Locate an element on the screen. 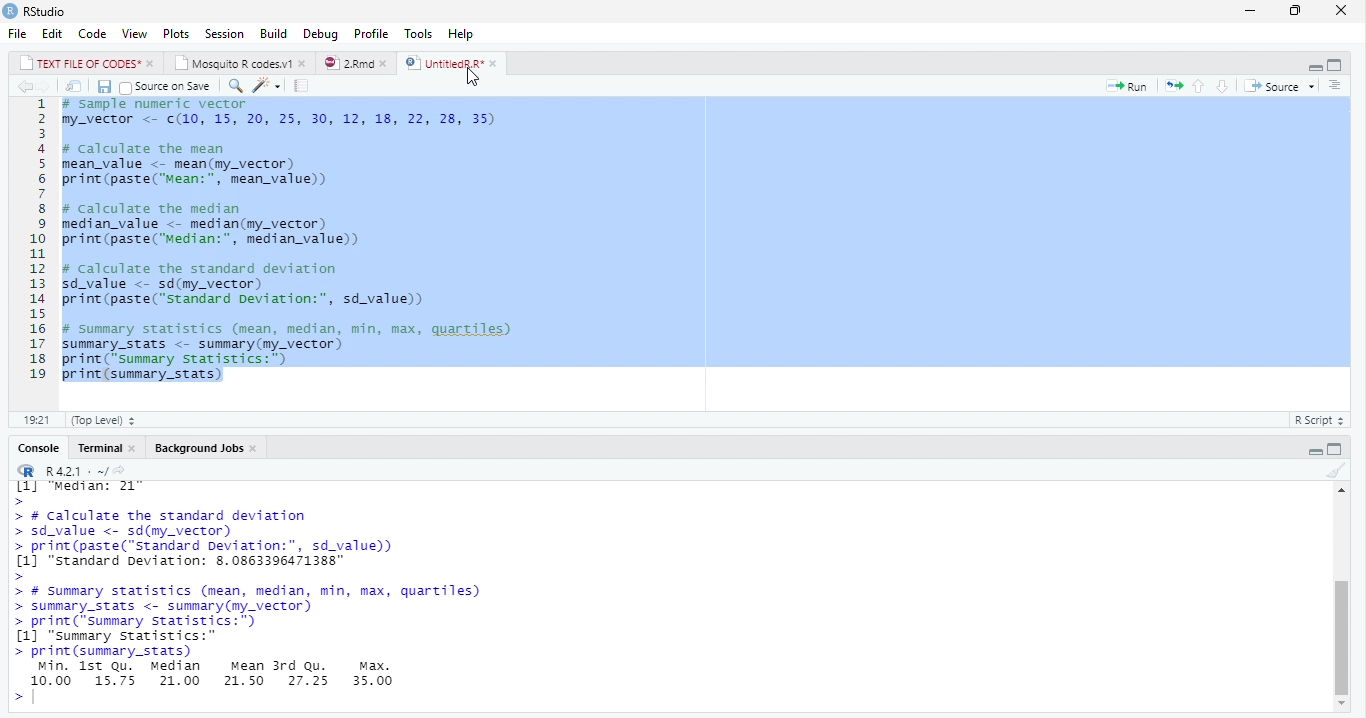 The width and height of the screenshot is (1366, 718). build is located at coordinates (274, 35).